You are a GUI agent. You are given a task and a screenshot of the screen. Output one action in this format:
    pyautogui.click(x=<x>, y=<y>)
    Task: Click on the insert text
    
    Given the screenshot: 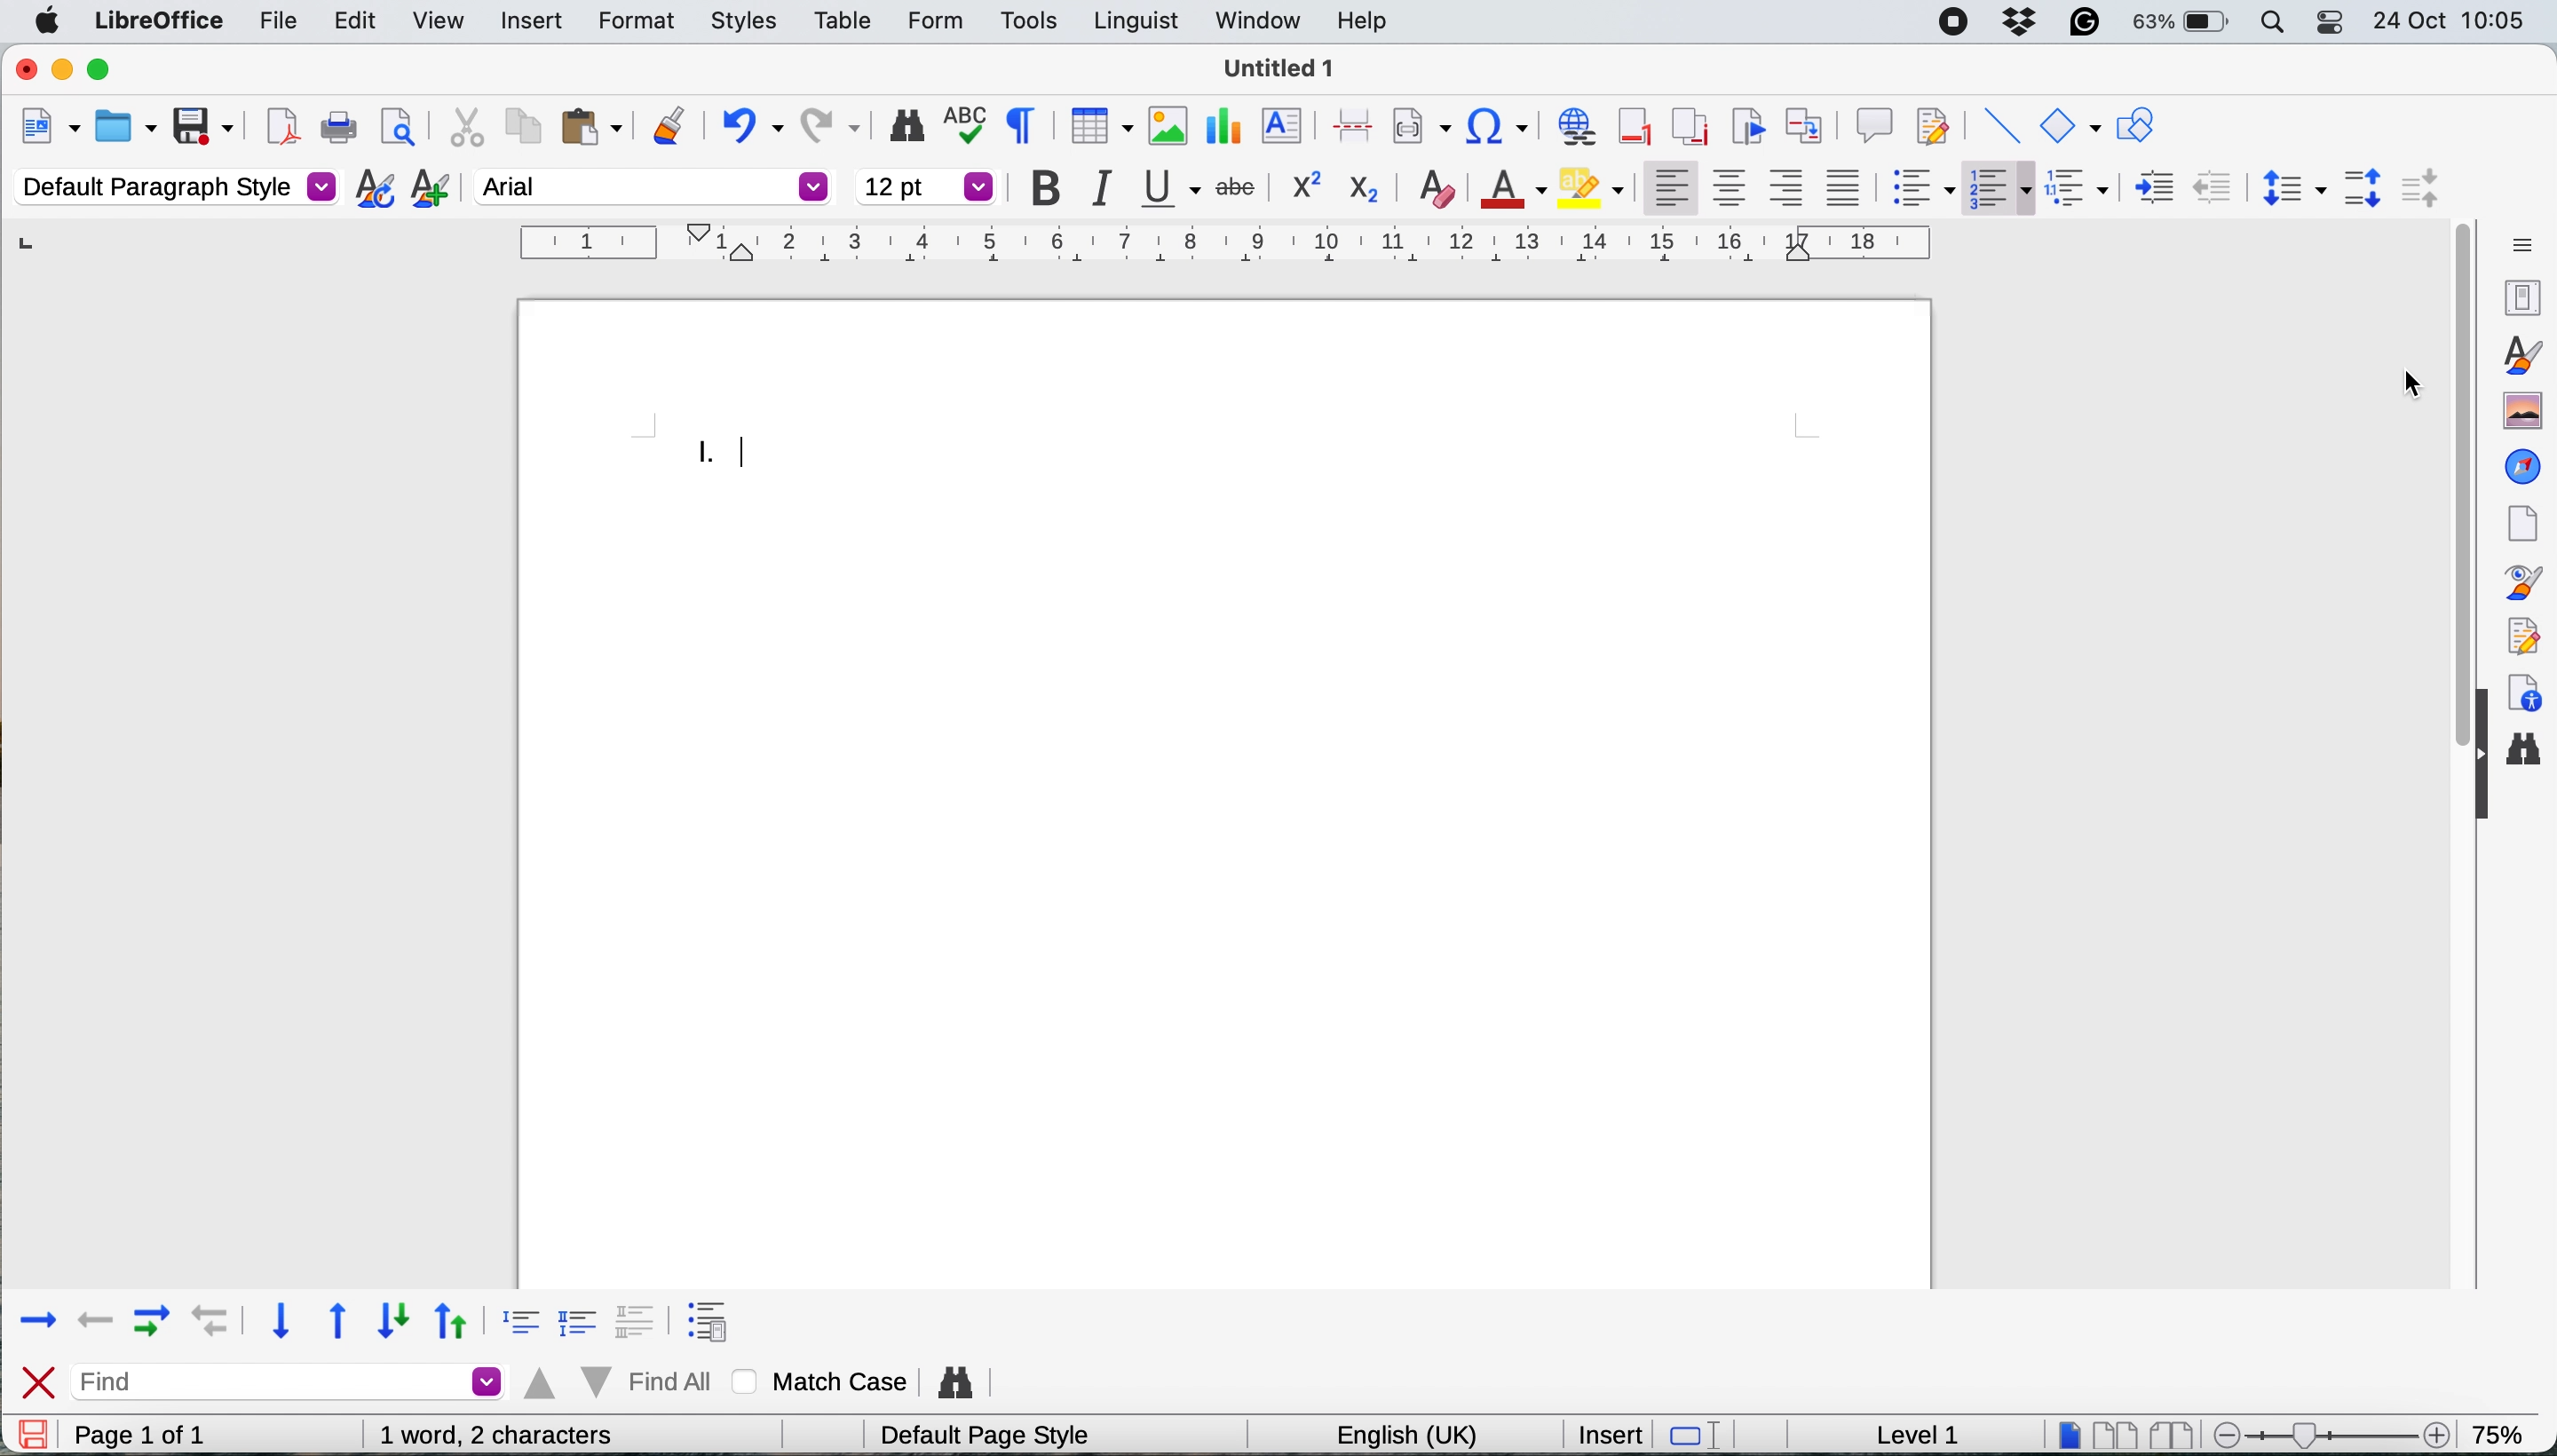 What is the action you would take?
    pyautogui.click(x=1285, y=127)
    